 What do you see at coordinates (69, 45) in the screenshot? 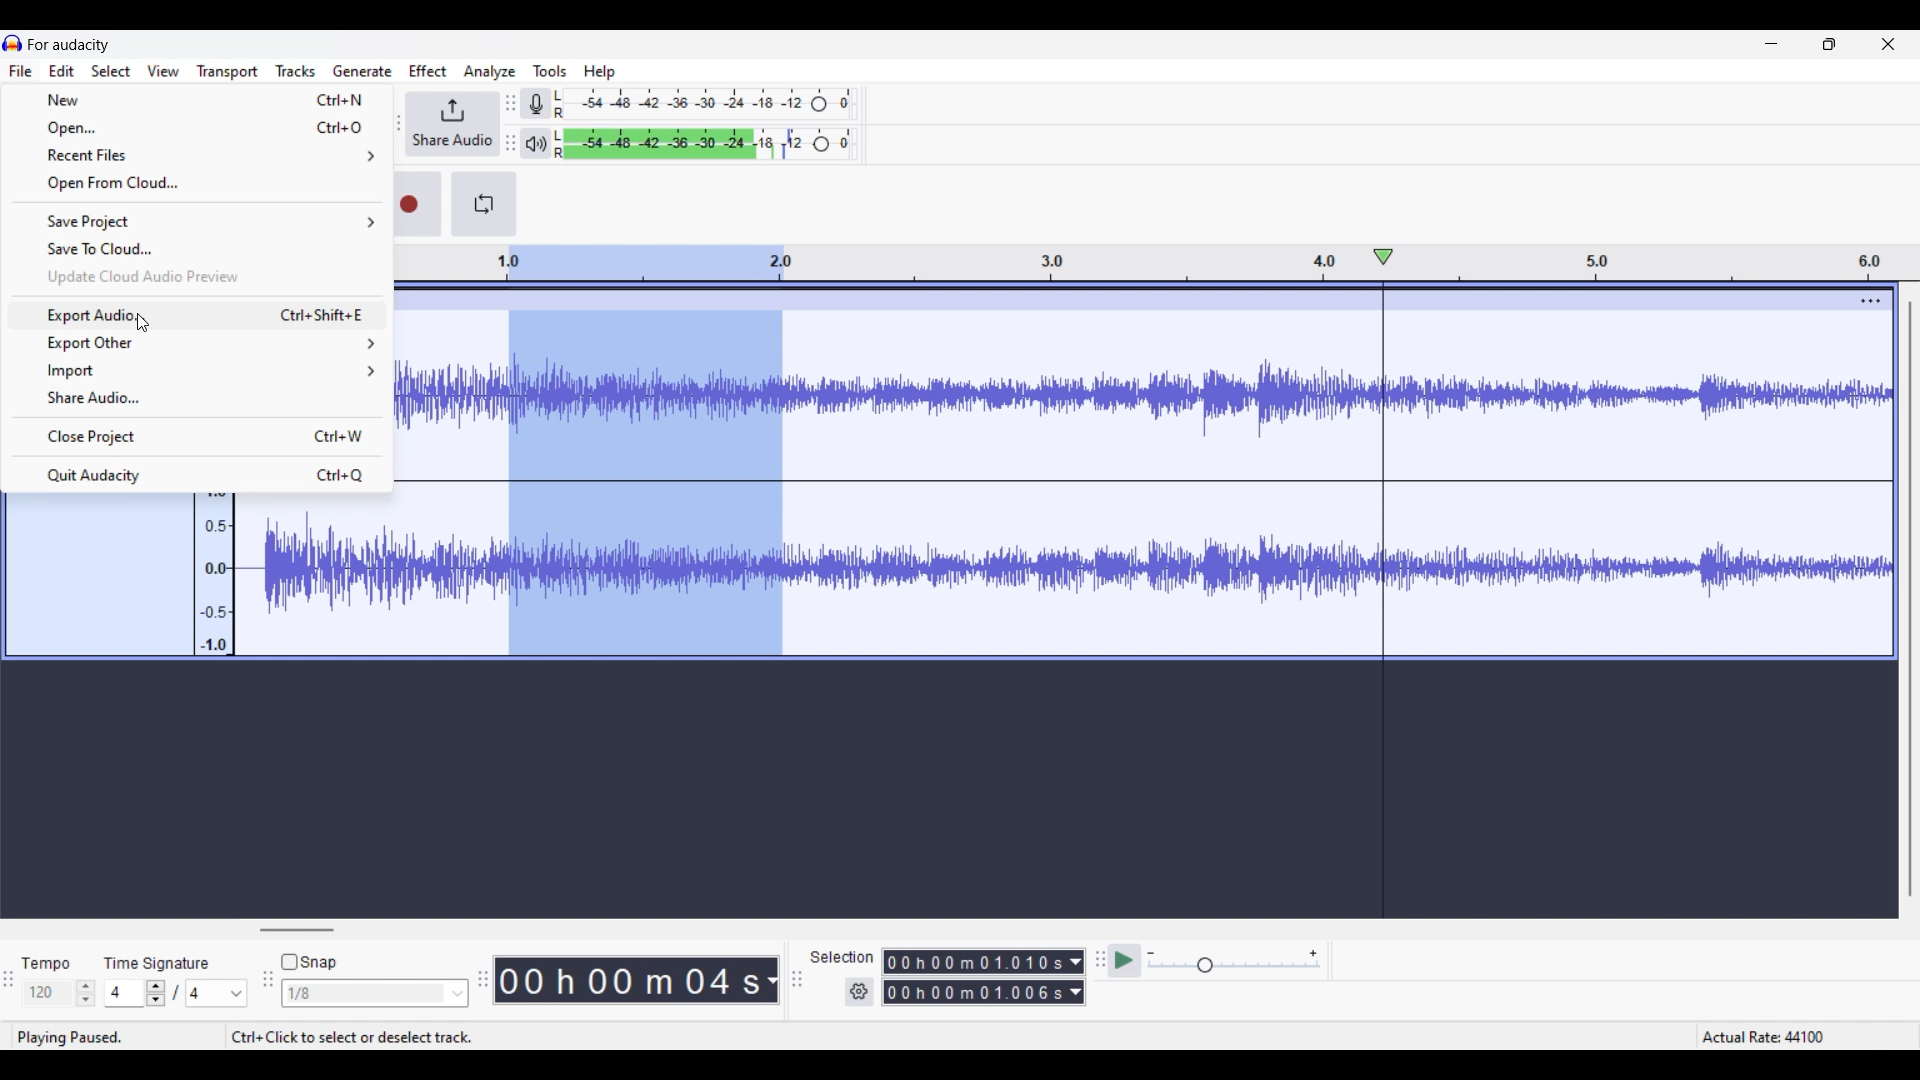
I see `Software name` at bounding box center [69, 45].